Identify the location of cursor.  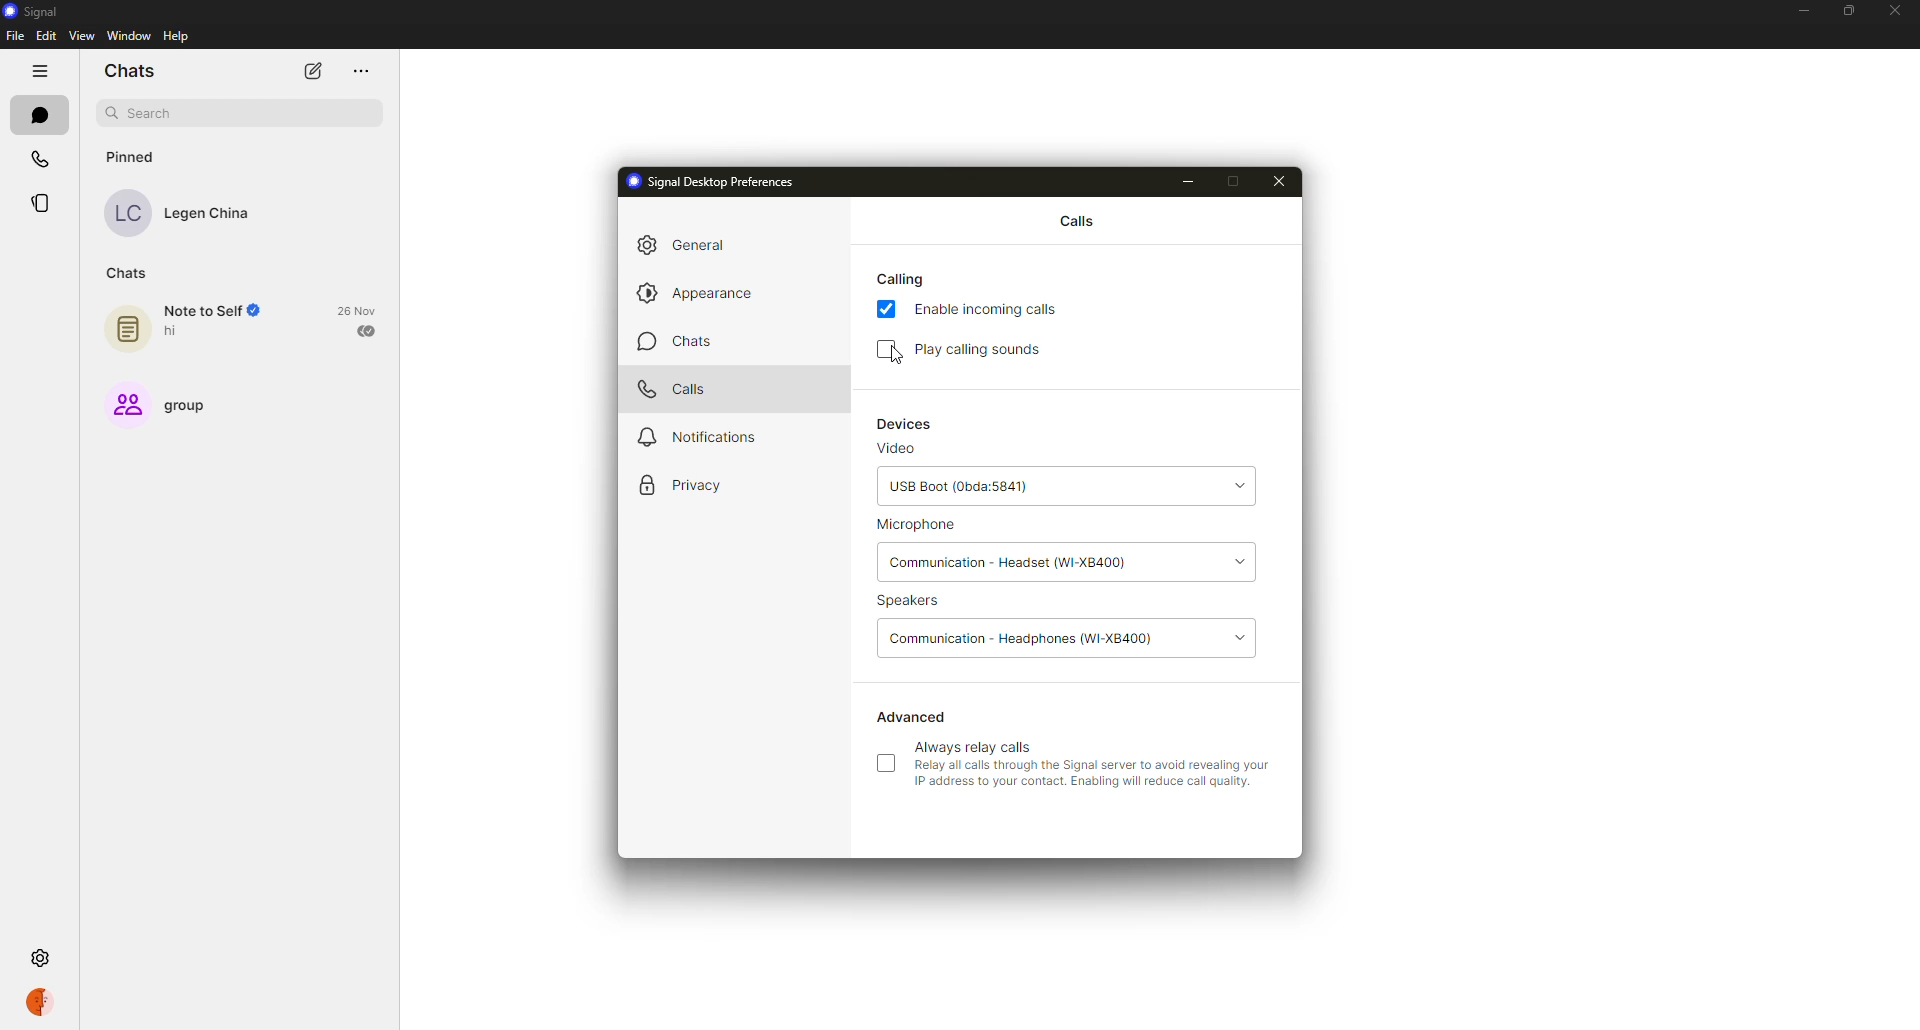
(895, 359).